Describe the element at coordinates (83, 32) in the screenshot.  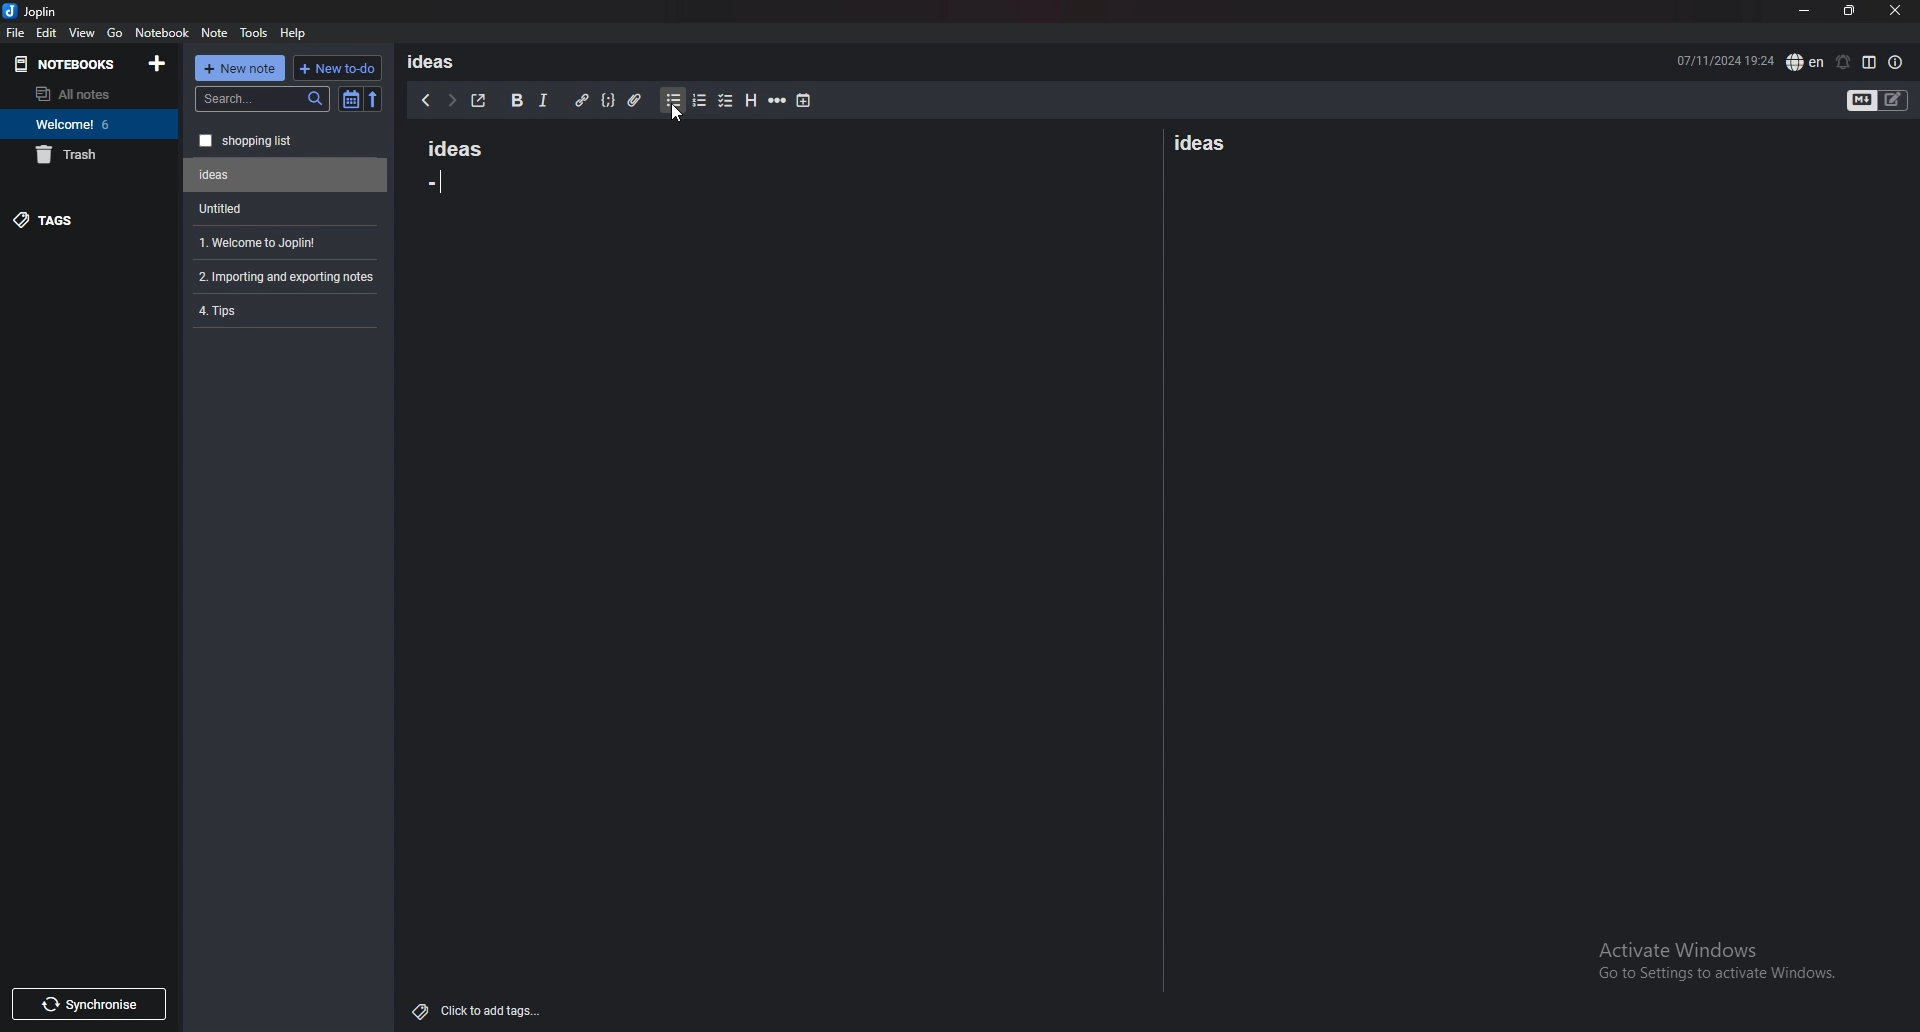
I see `view` at that location.